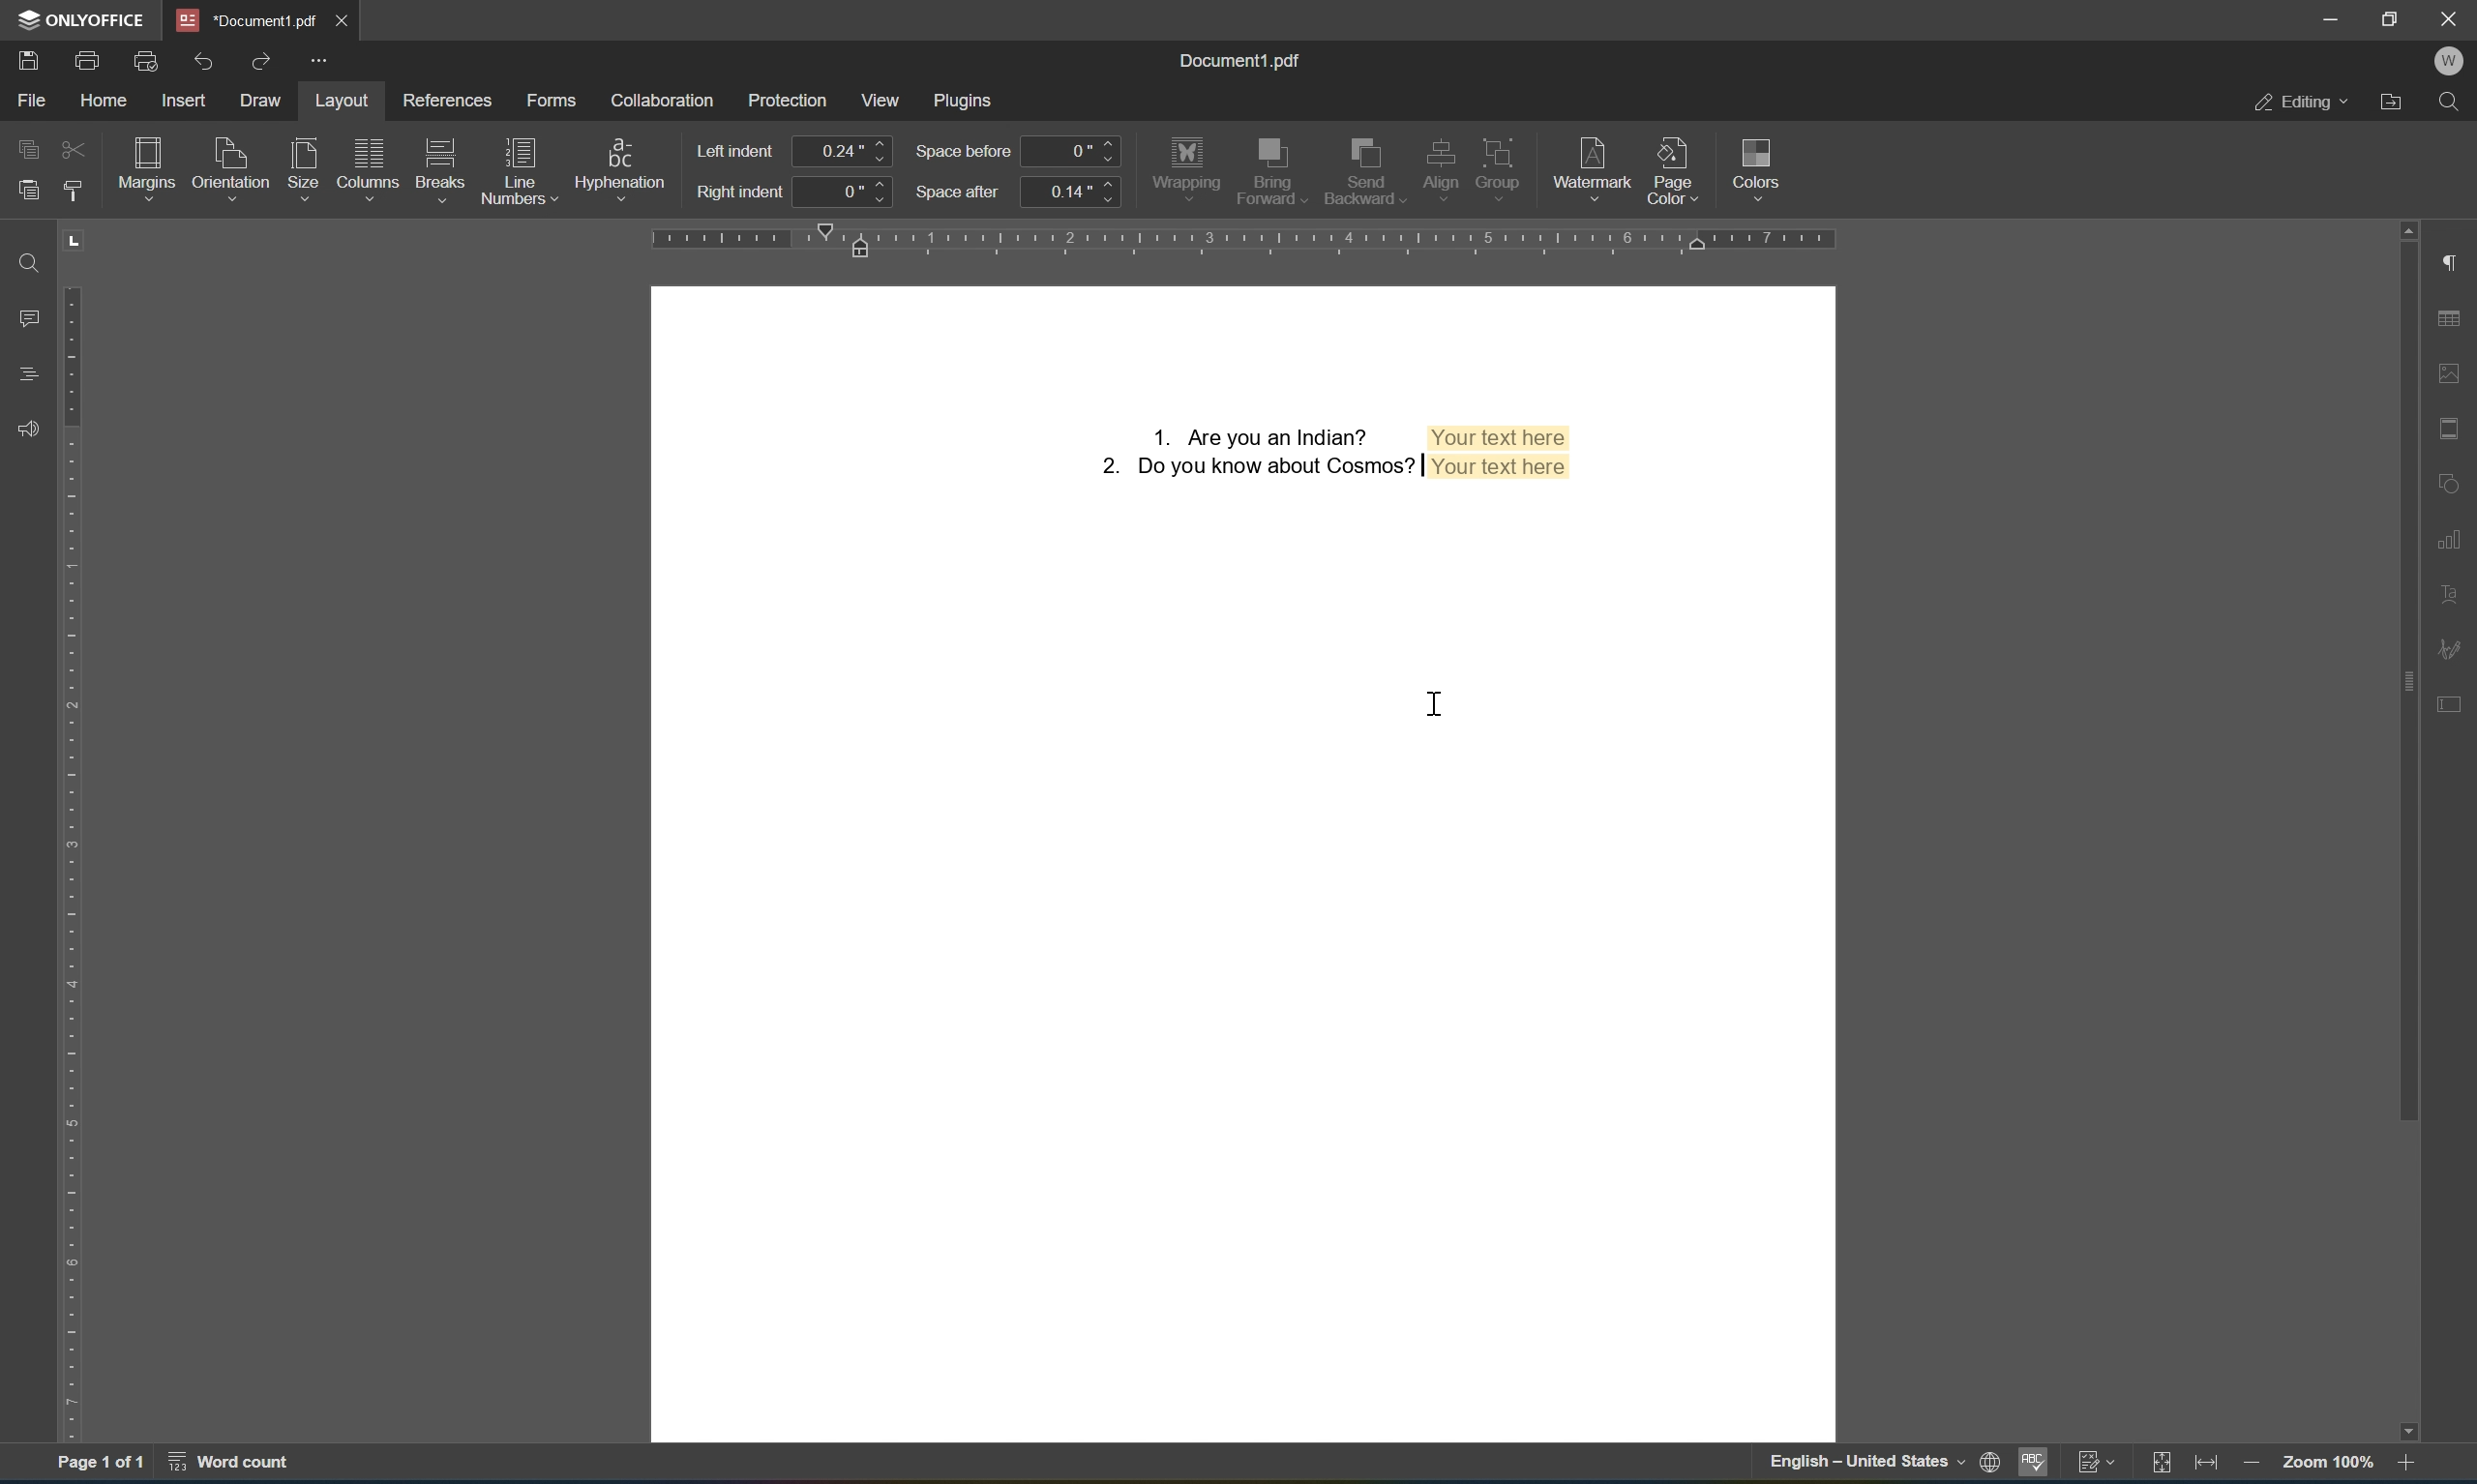  Describe the element at coordinates (2452, 546) in the screenshot. I see `chart settings` at that location.